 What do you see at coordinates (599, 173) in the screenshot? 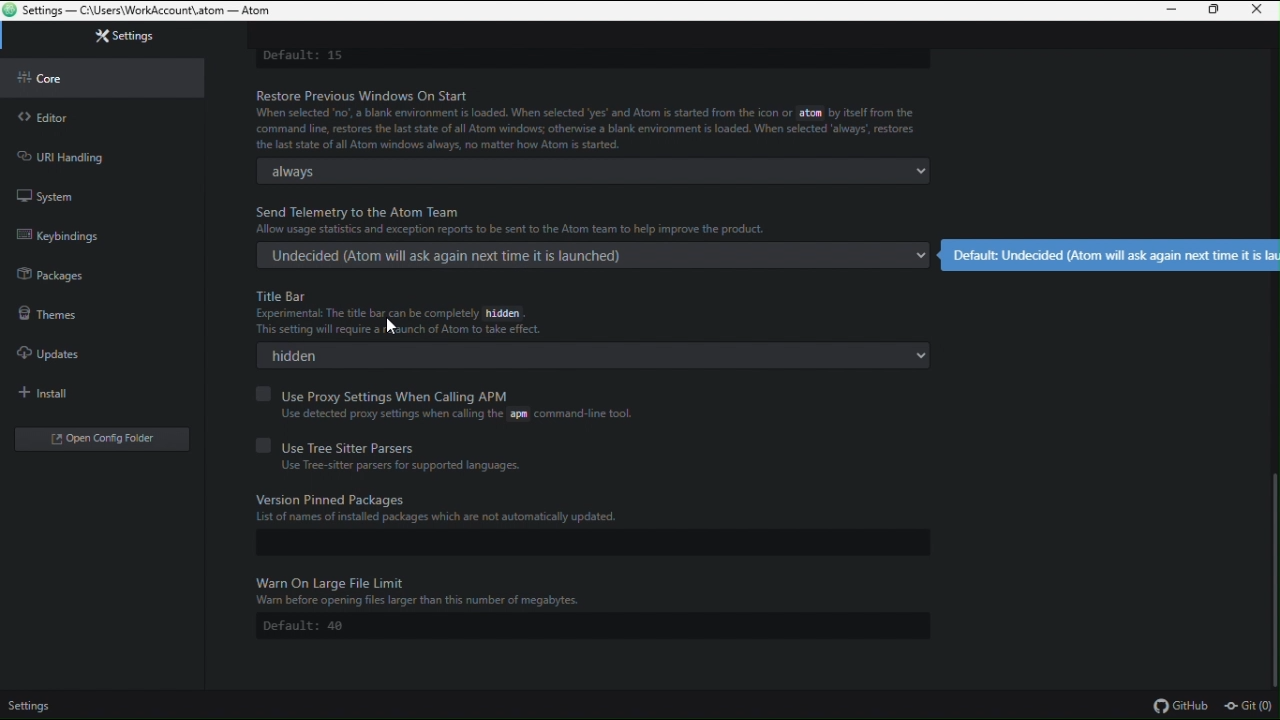
I see `always` at bounding box center [599, 173].